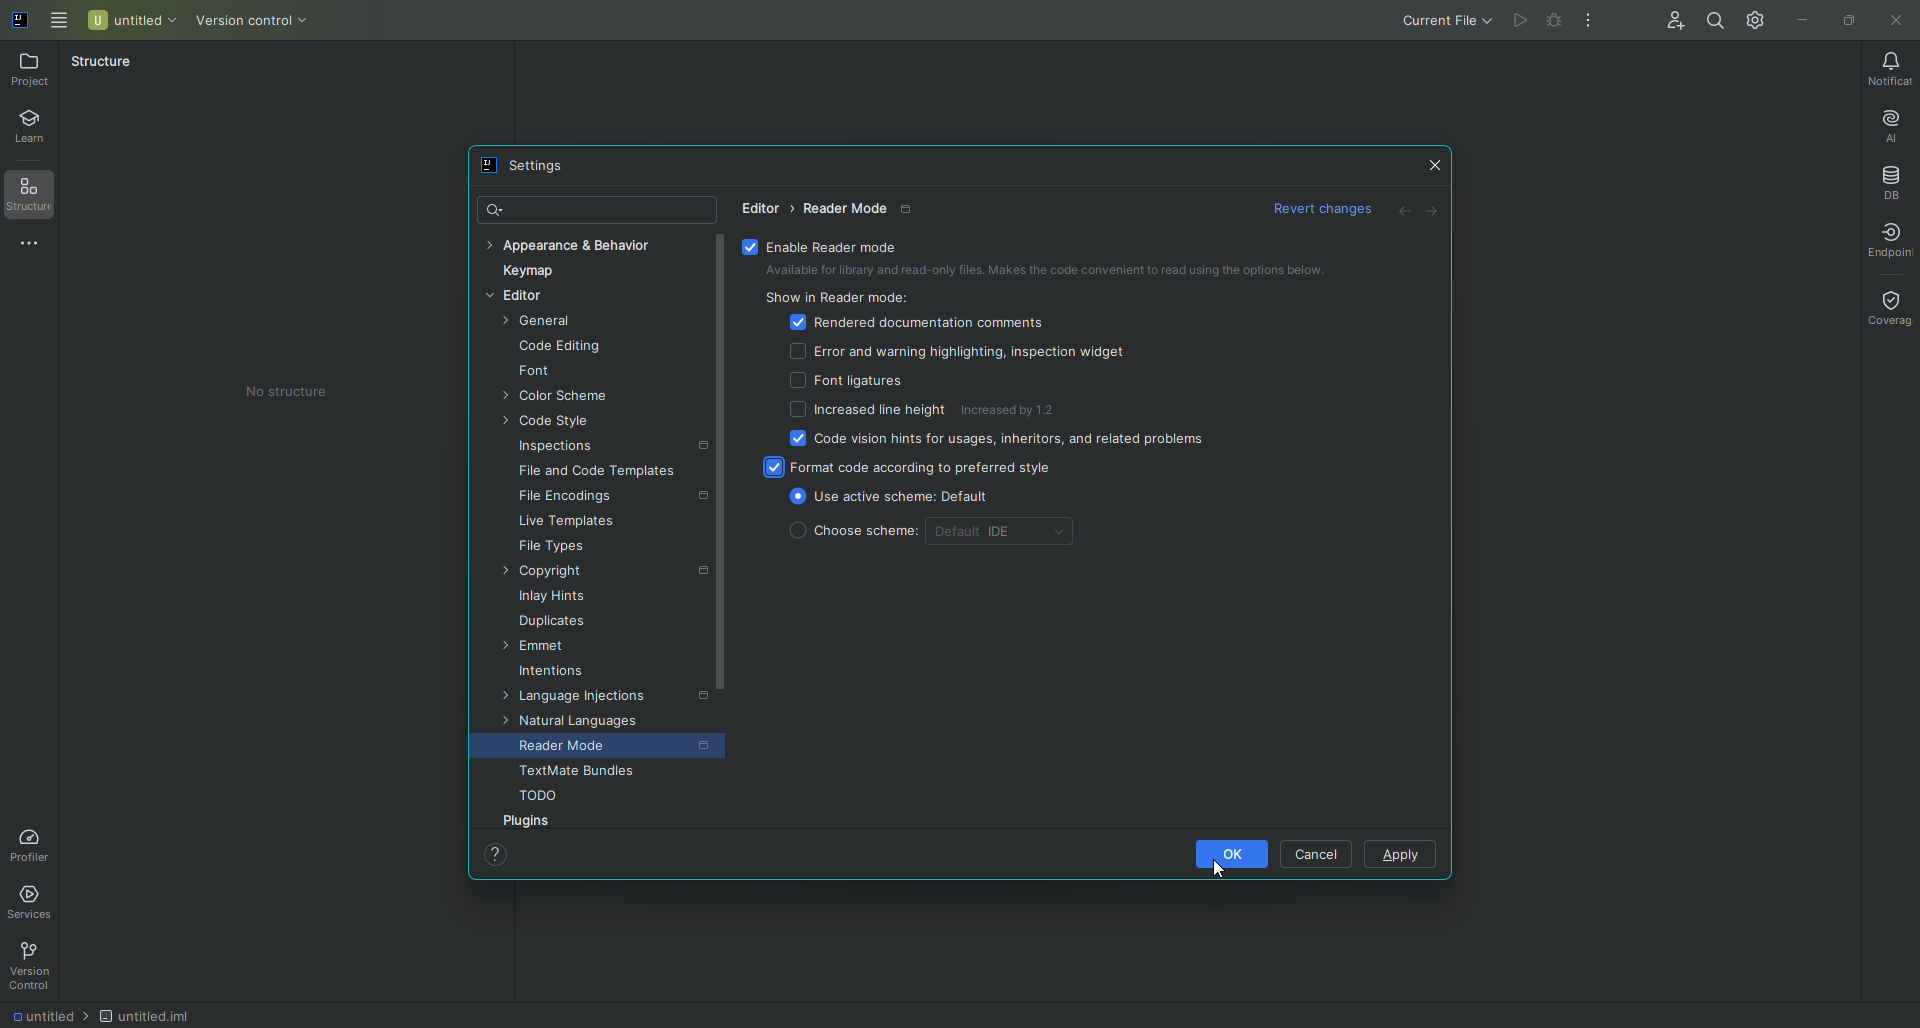  Describe the element at coordinates (130, 21) in the screenshot. I see `Untitled` at that location.